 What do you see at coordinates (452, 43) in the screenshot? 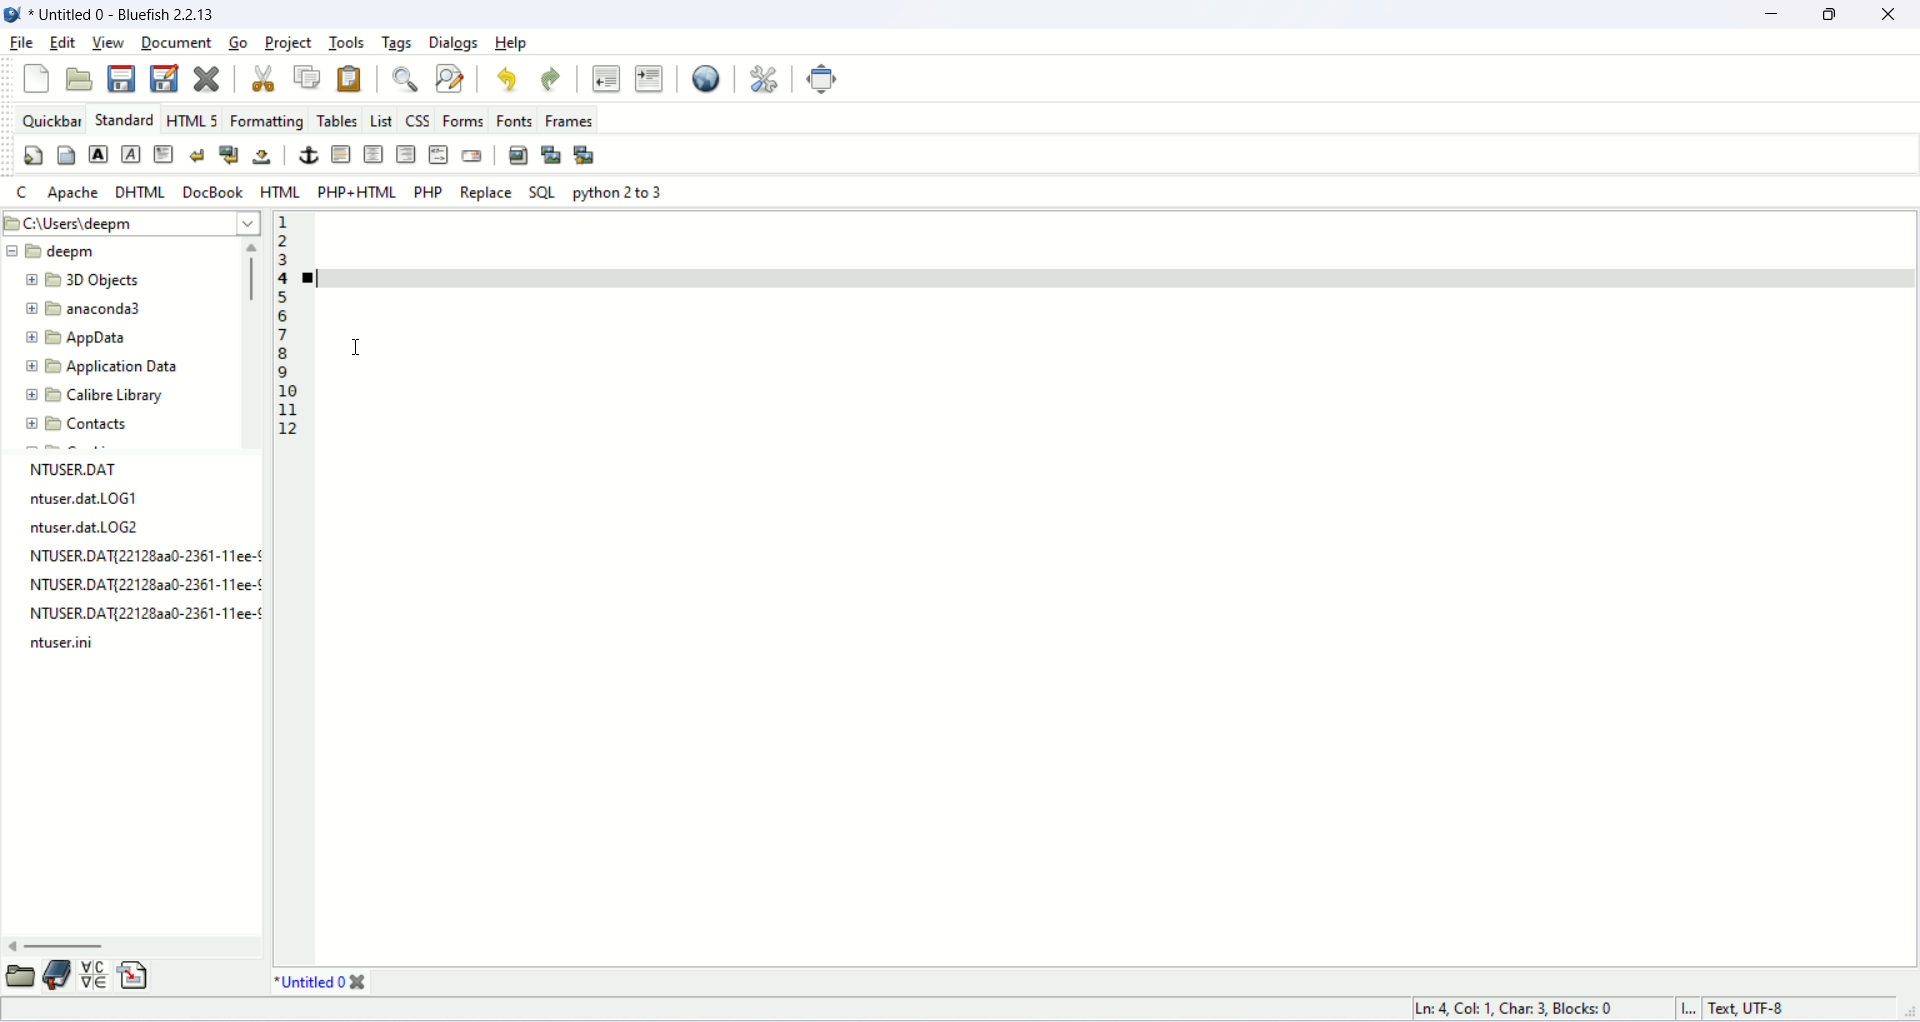
I see `dialogs` at bounding box center [452, 43].